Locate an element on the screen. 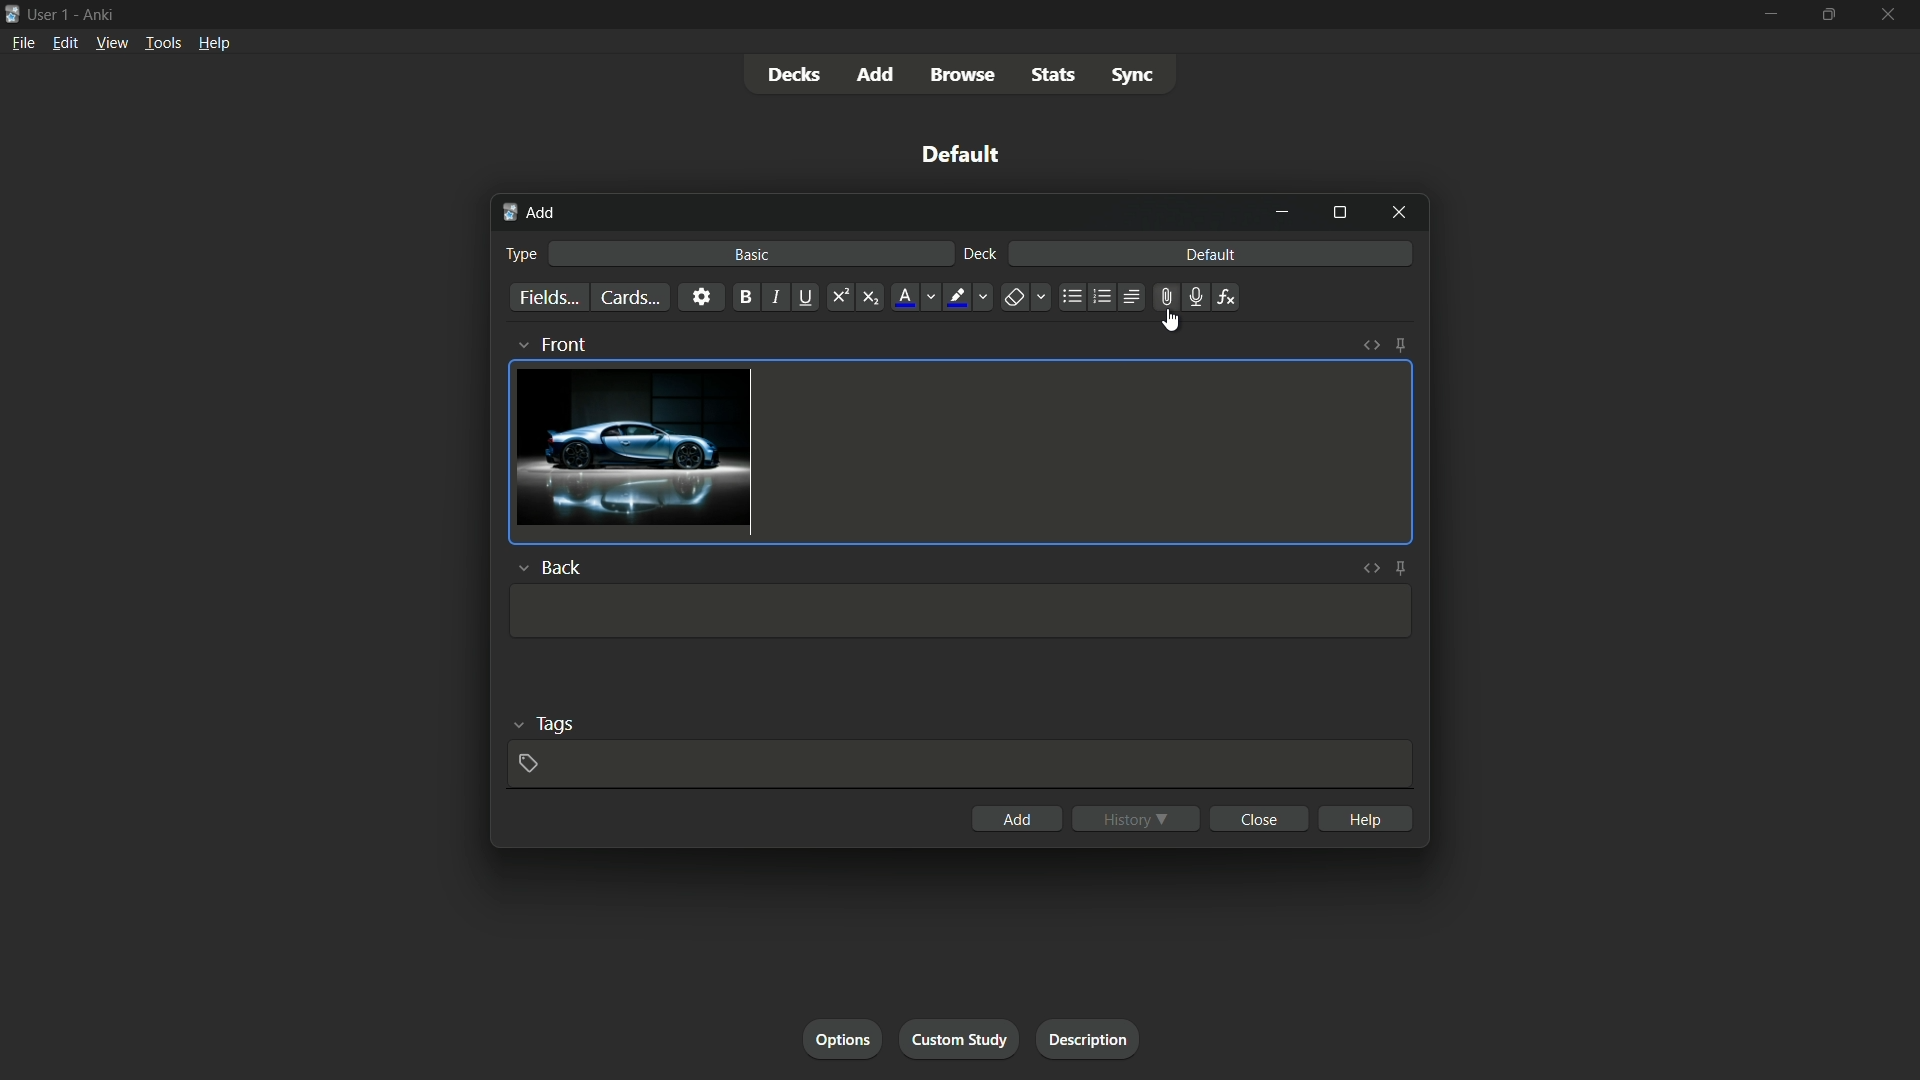  italic is located at coordinates (777, 297).